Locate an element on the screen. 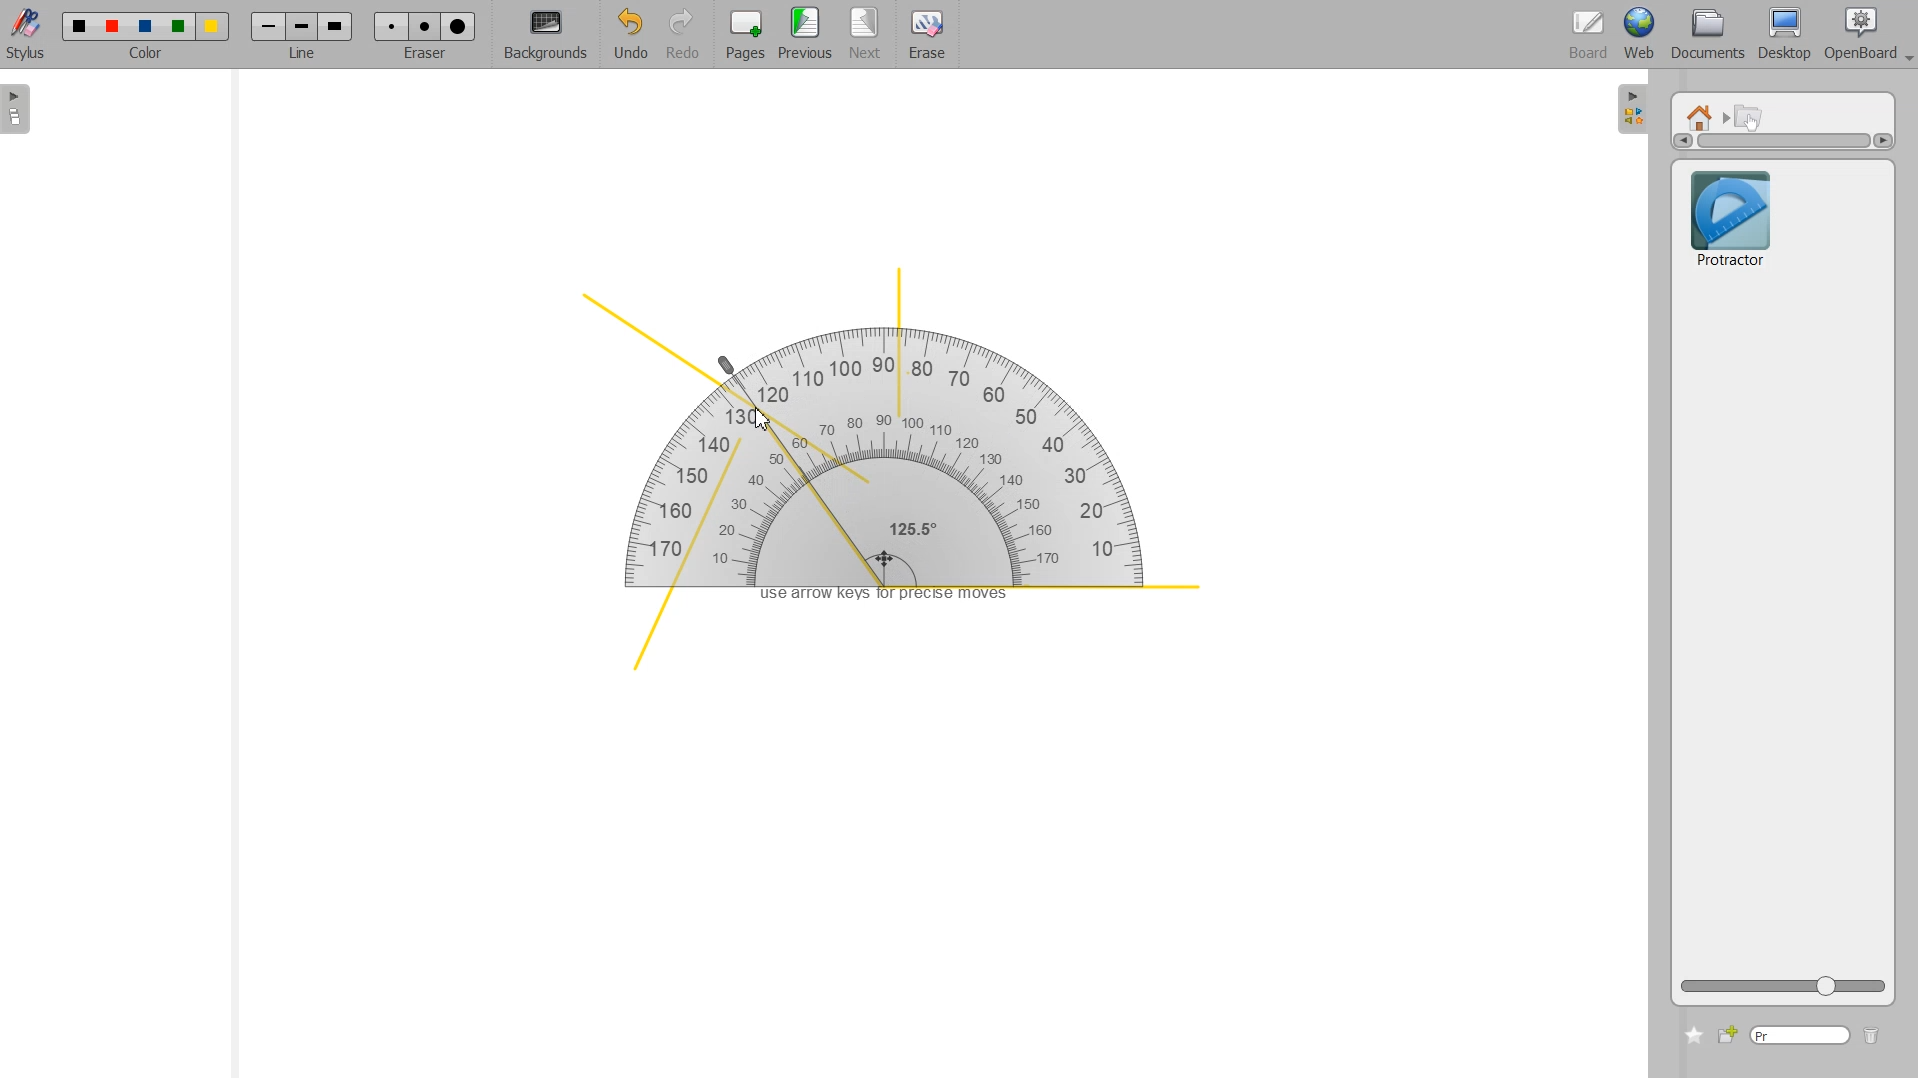 Image resolution: width=1918 pixels, height=1078 pixels. Redo is located at coordinates (683, 36).